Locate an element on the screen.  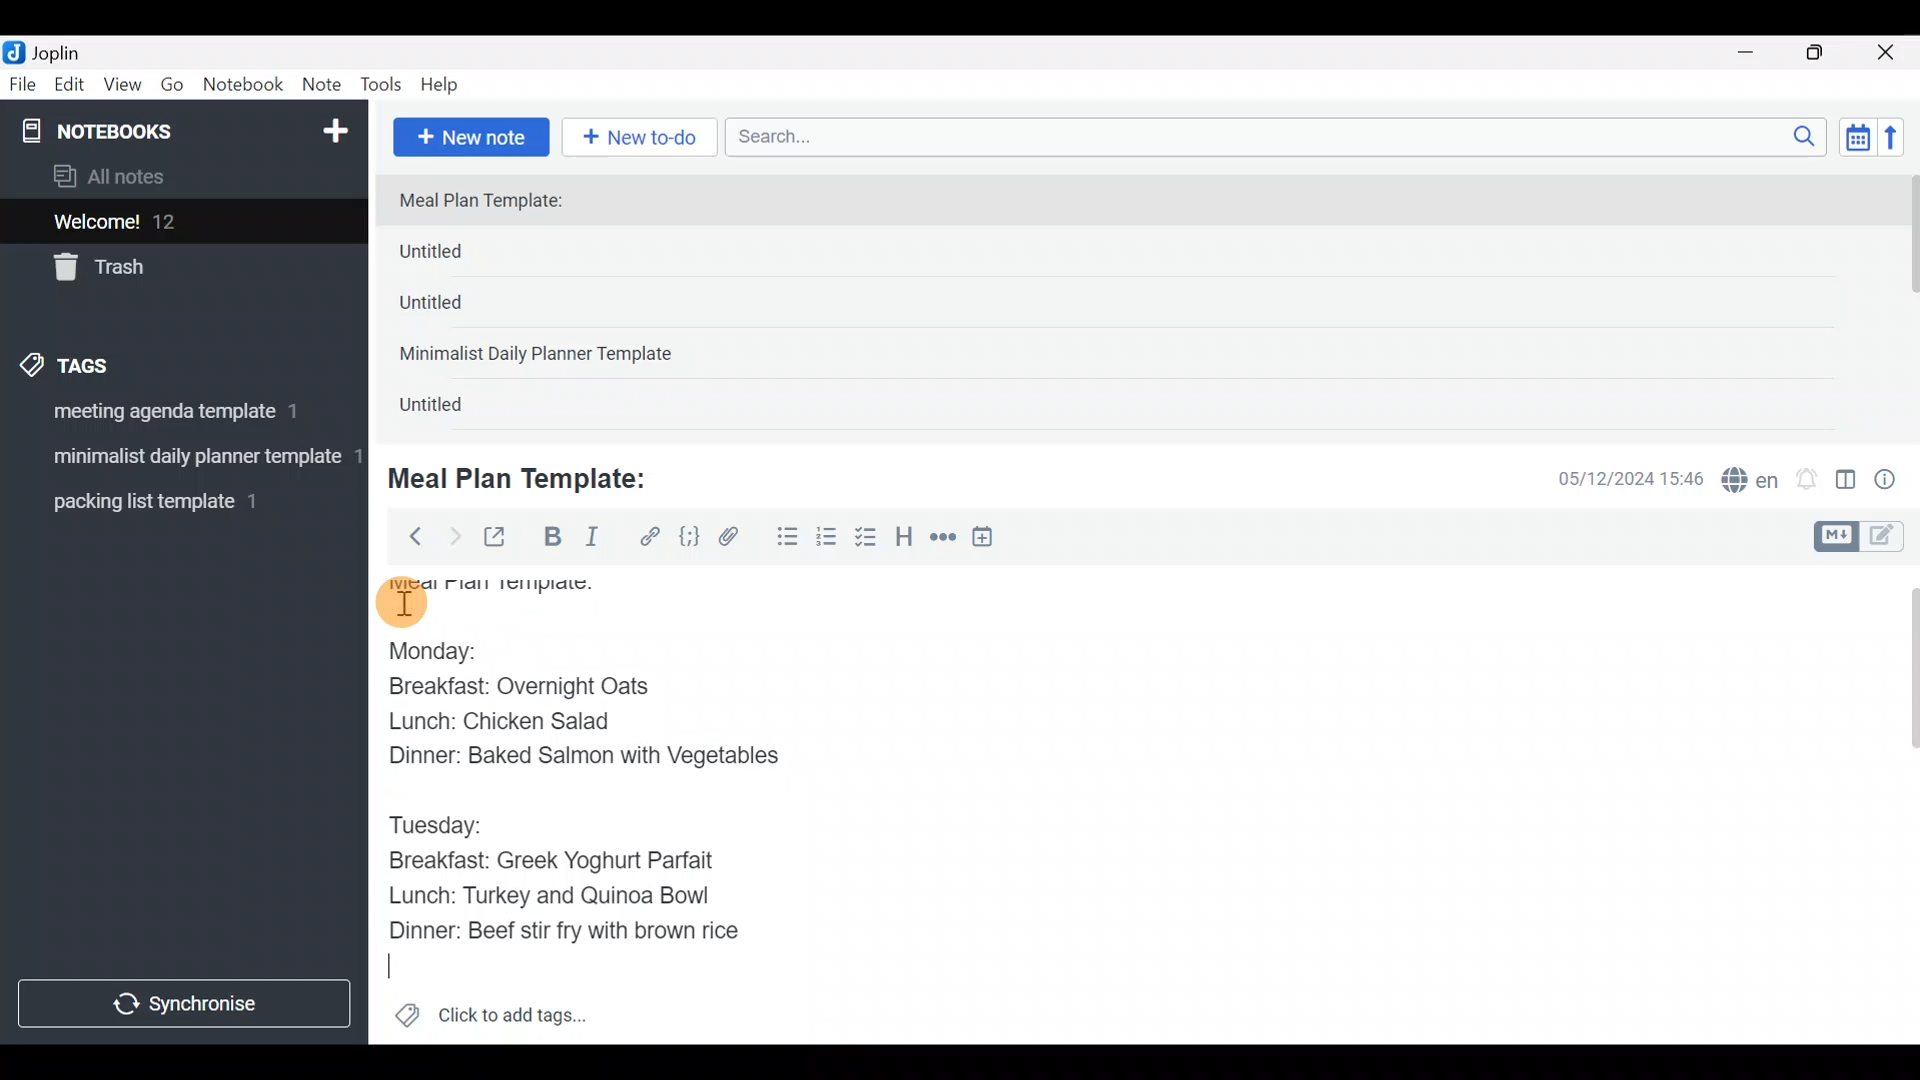
Help is located at coordinates (447, 81).